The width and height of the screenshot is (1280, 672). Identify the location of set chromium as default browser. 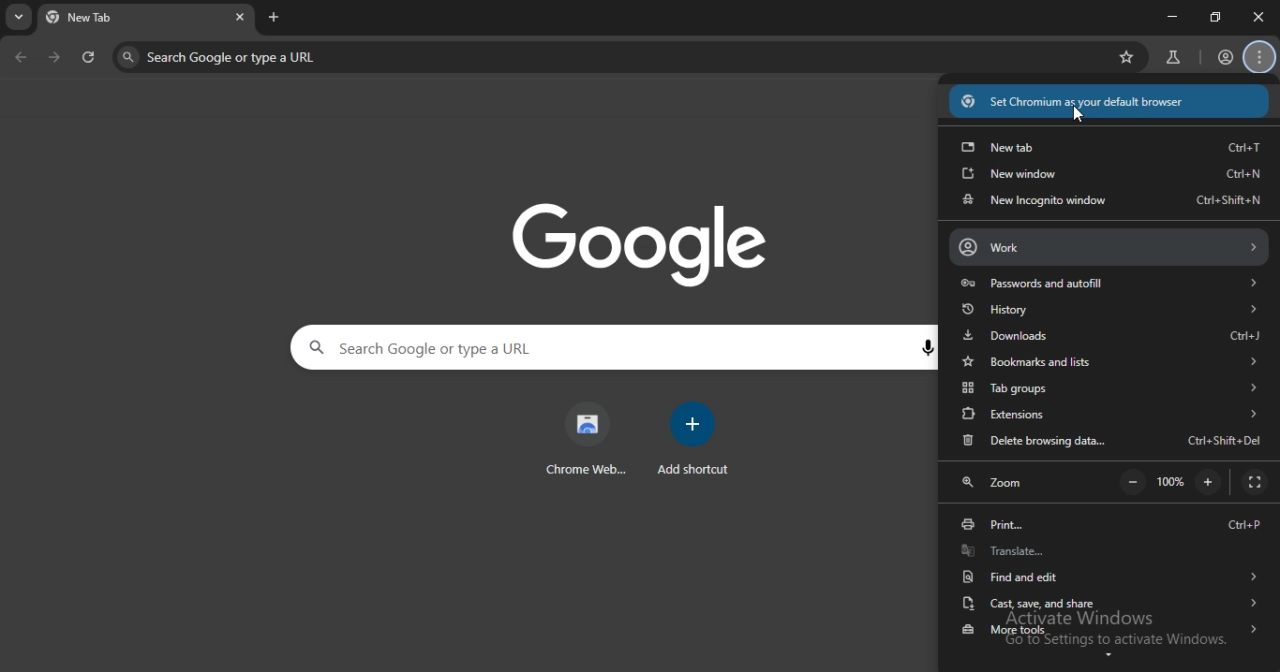
(1110, 101).